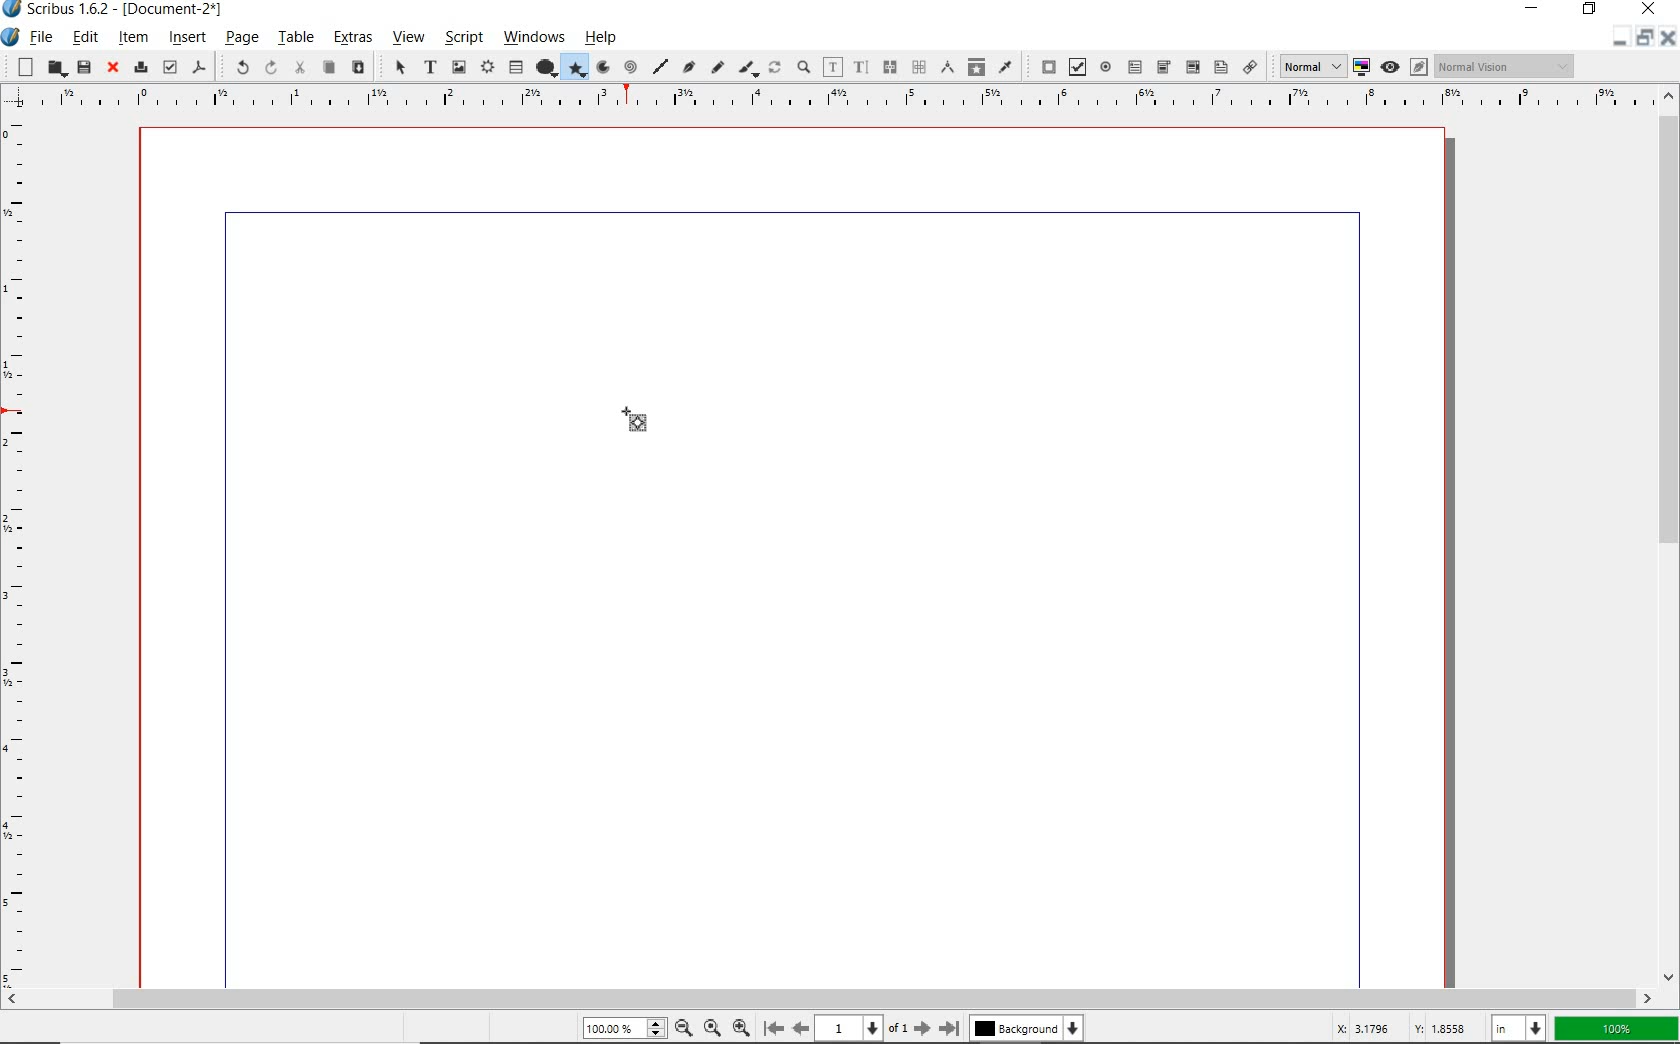 This screenshot has height=1044, width=1680. Describe the element at coordinates (487, 65) in the screenshot. I see `render frame` at that location.